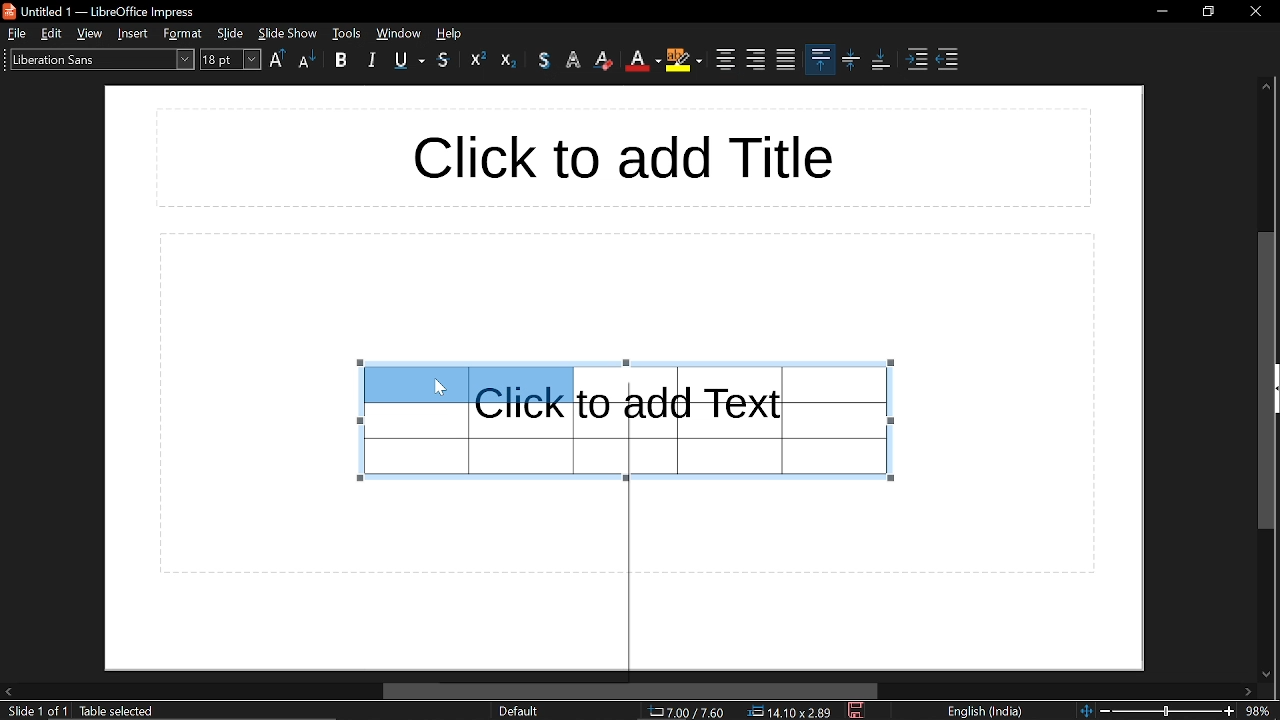 This screenshot has height=720, width=1280. What do you see at coordinates (1209, 11) in the screenshot?
I see `restore down` at bounding box center [1209, 11].